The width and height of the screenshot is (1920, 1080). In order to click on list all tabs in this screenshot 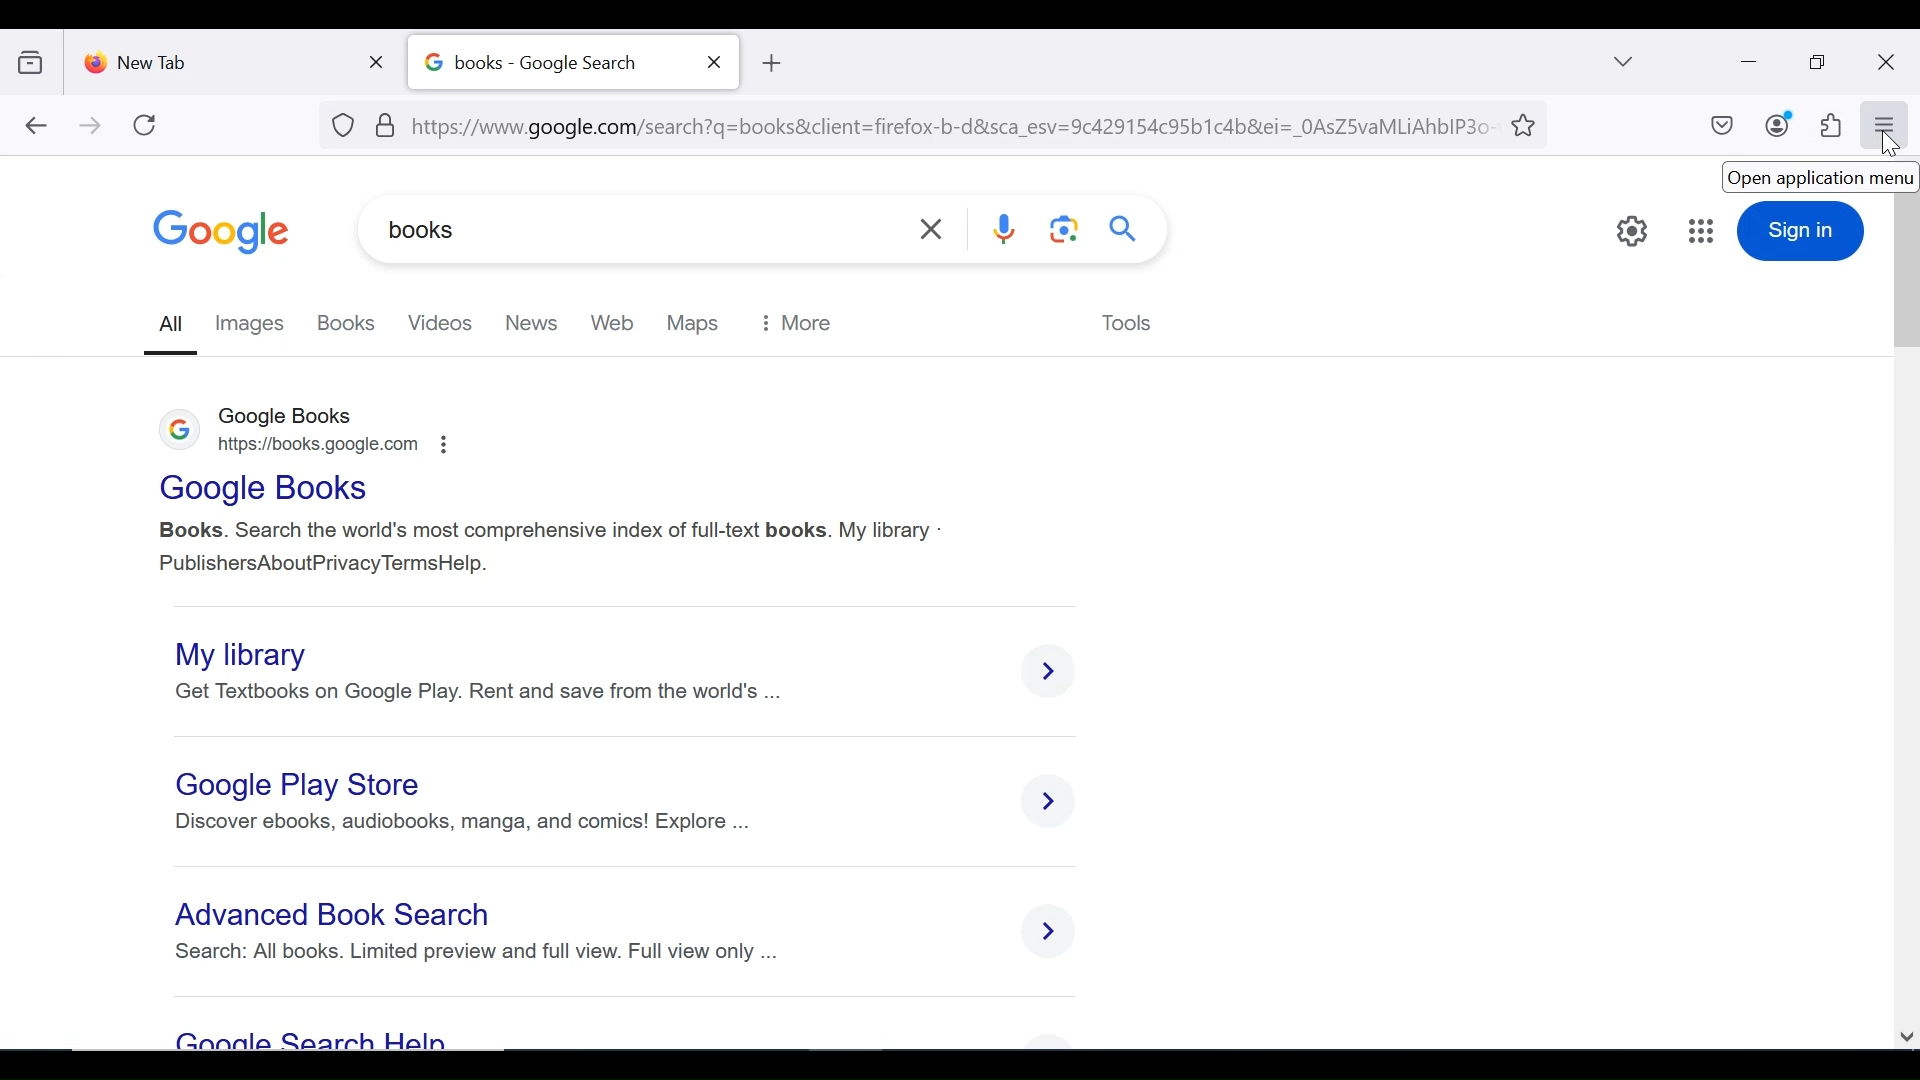, I will do `click(1625, 61)`.